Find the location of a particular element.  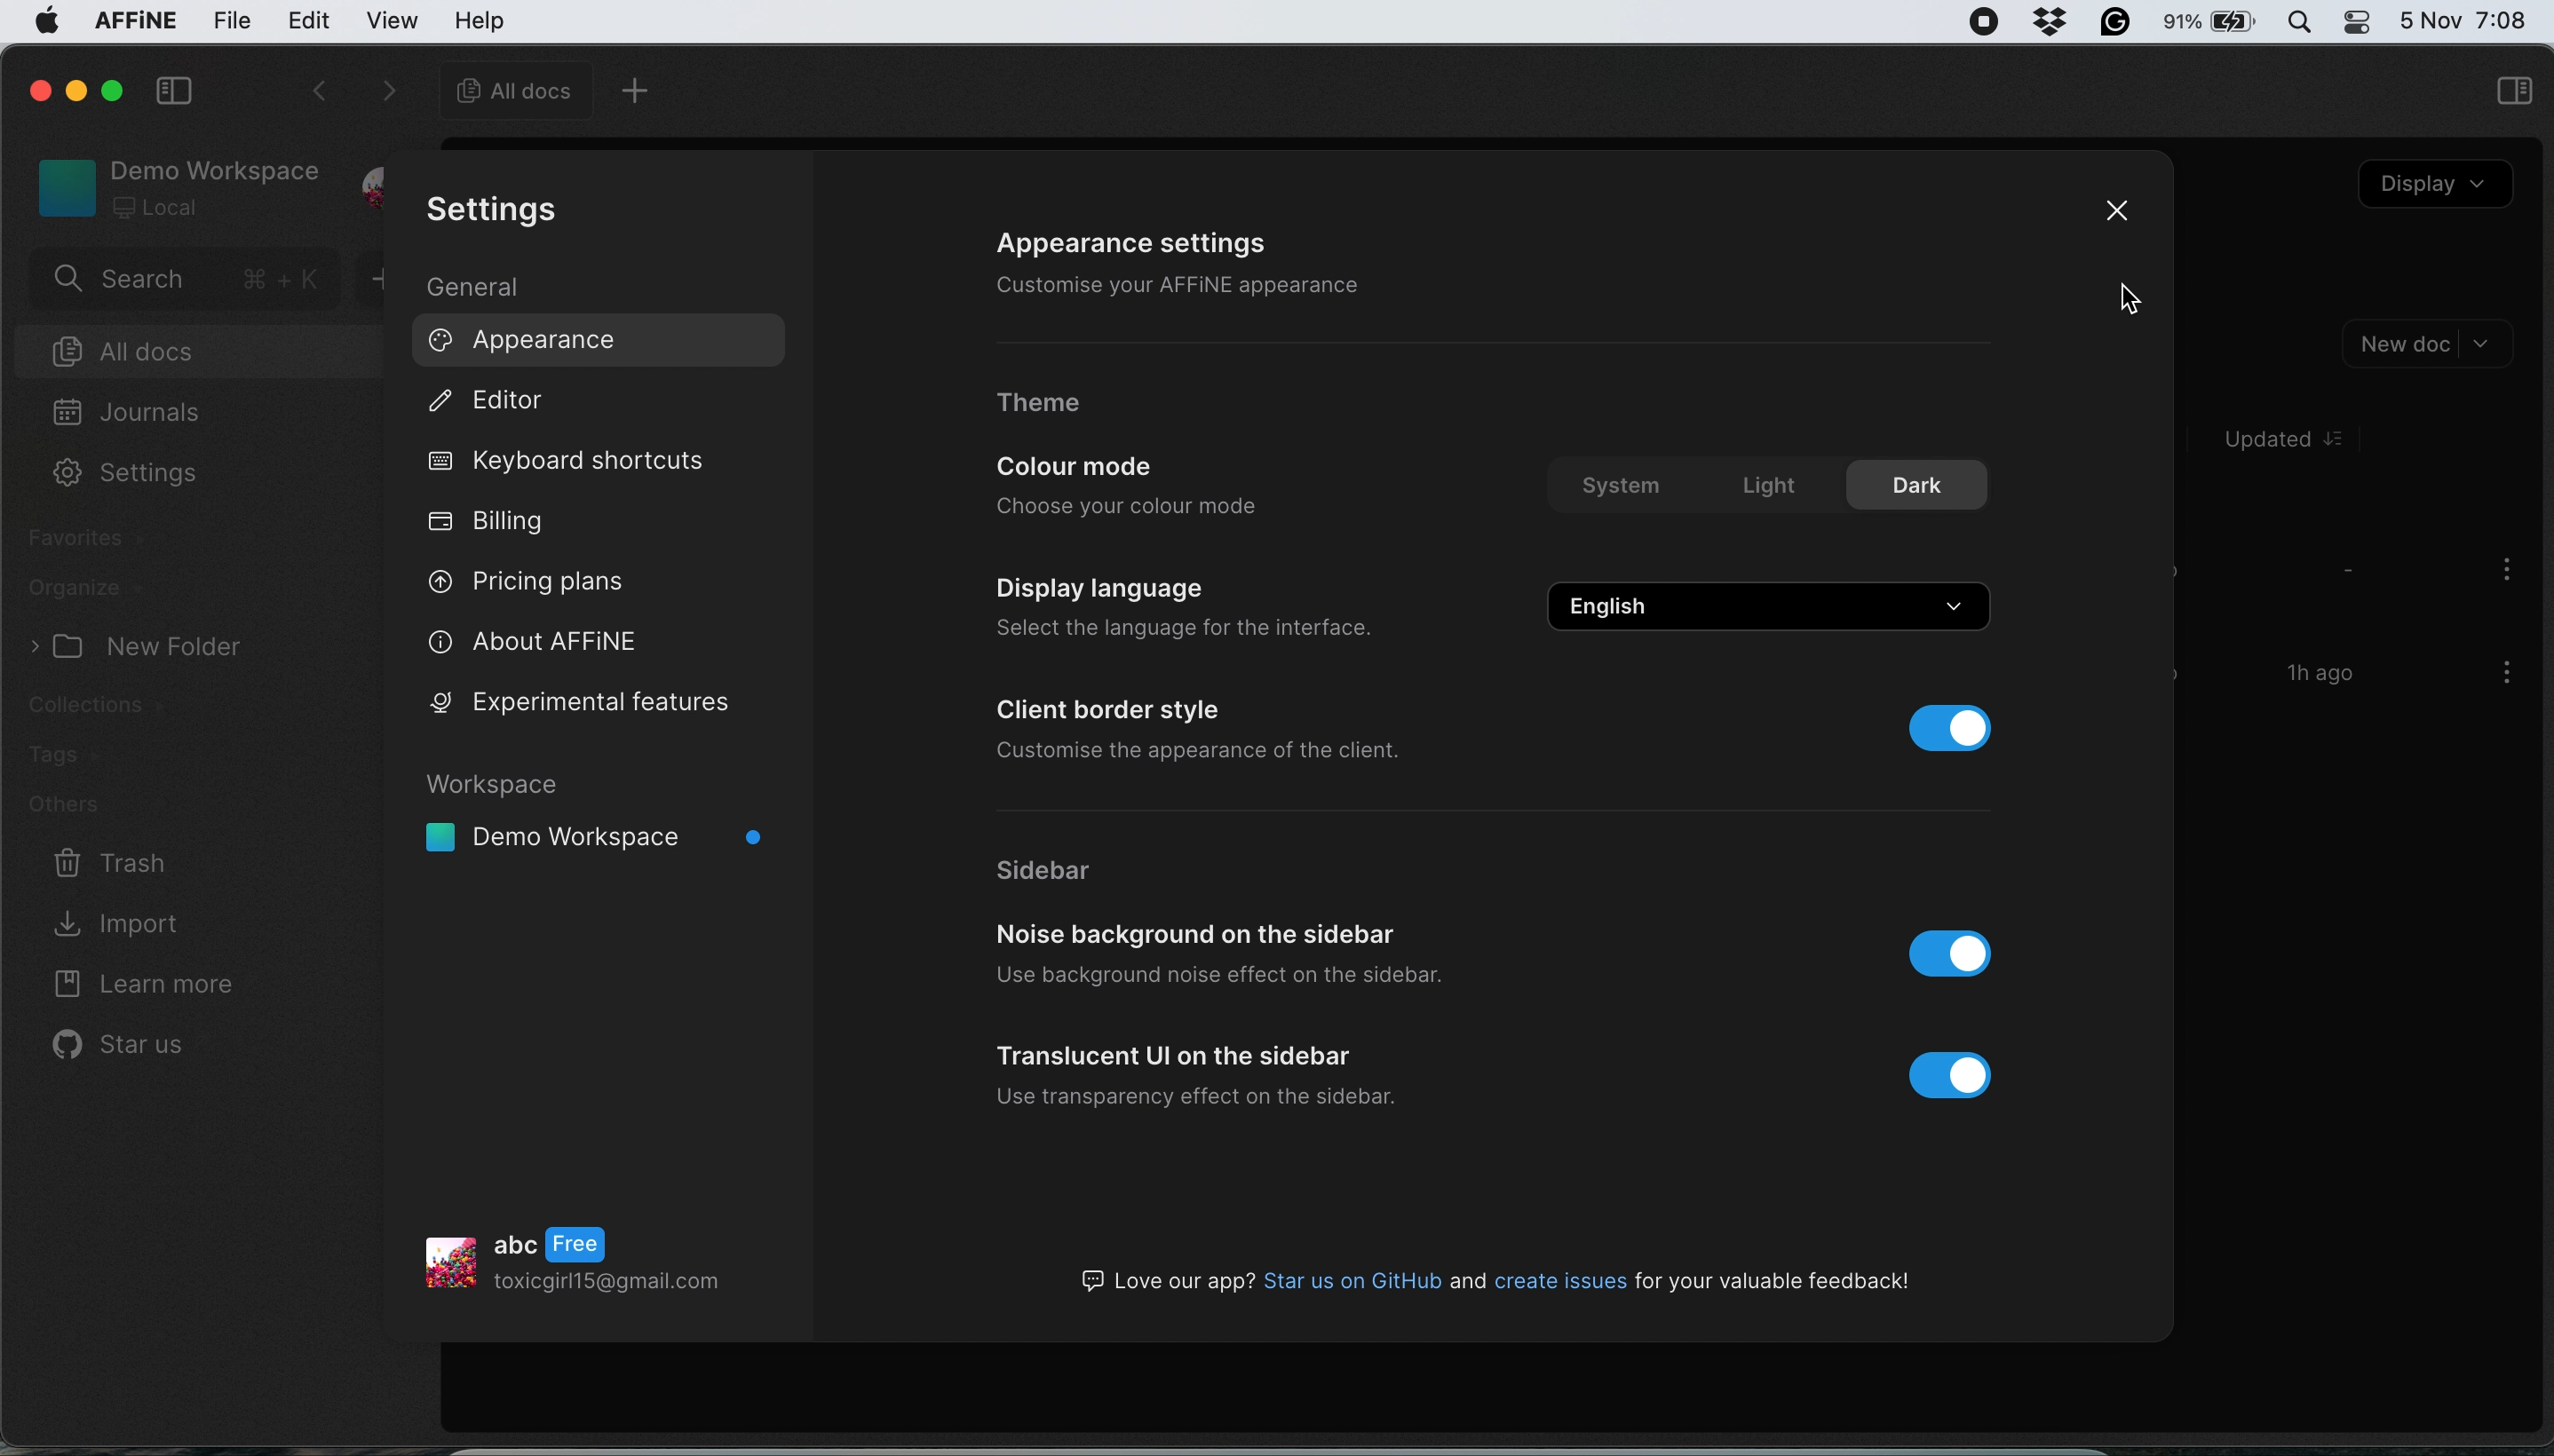

maximise is located at coordinates (104, 92).